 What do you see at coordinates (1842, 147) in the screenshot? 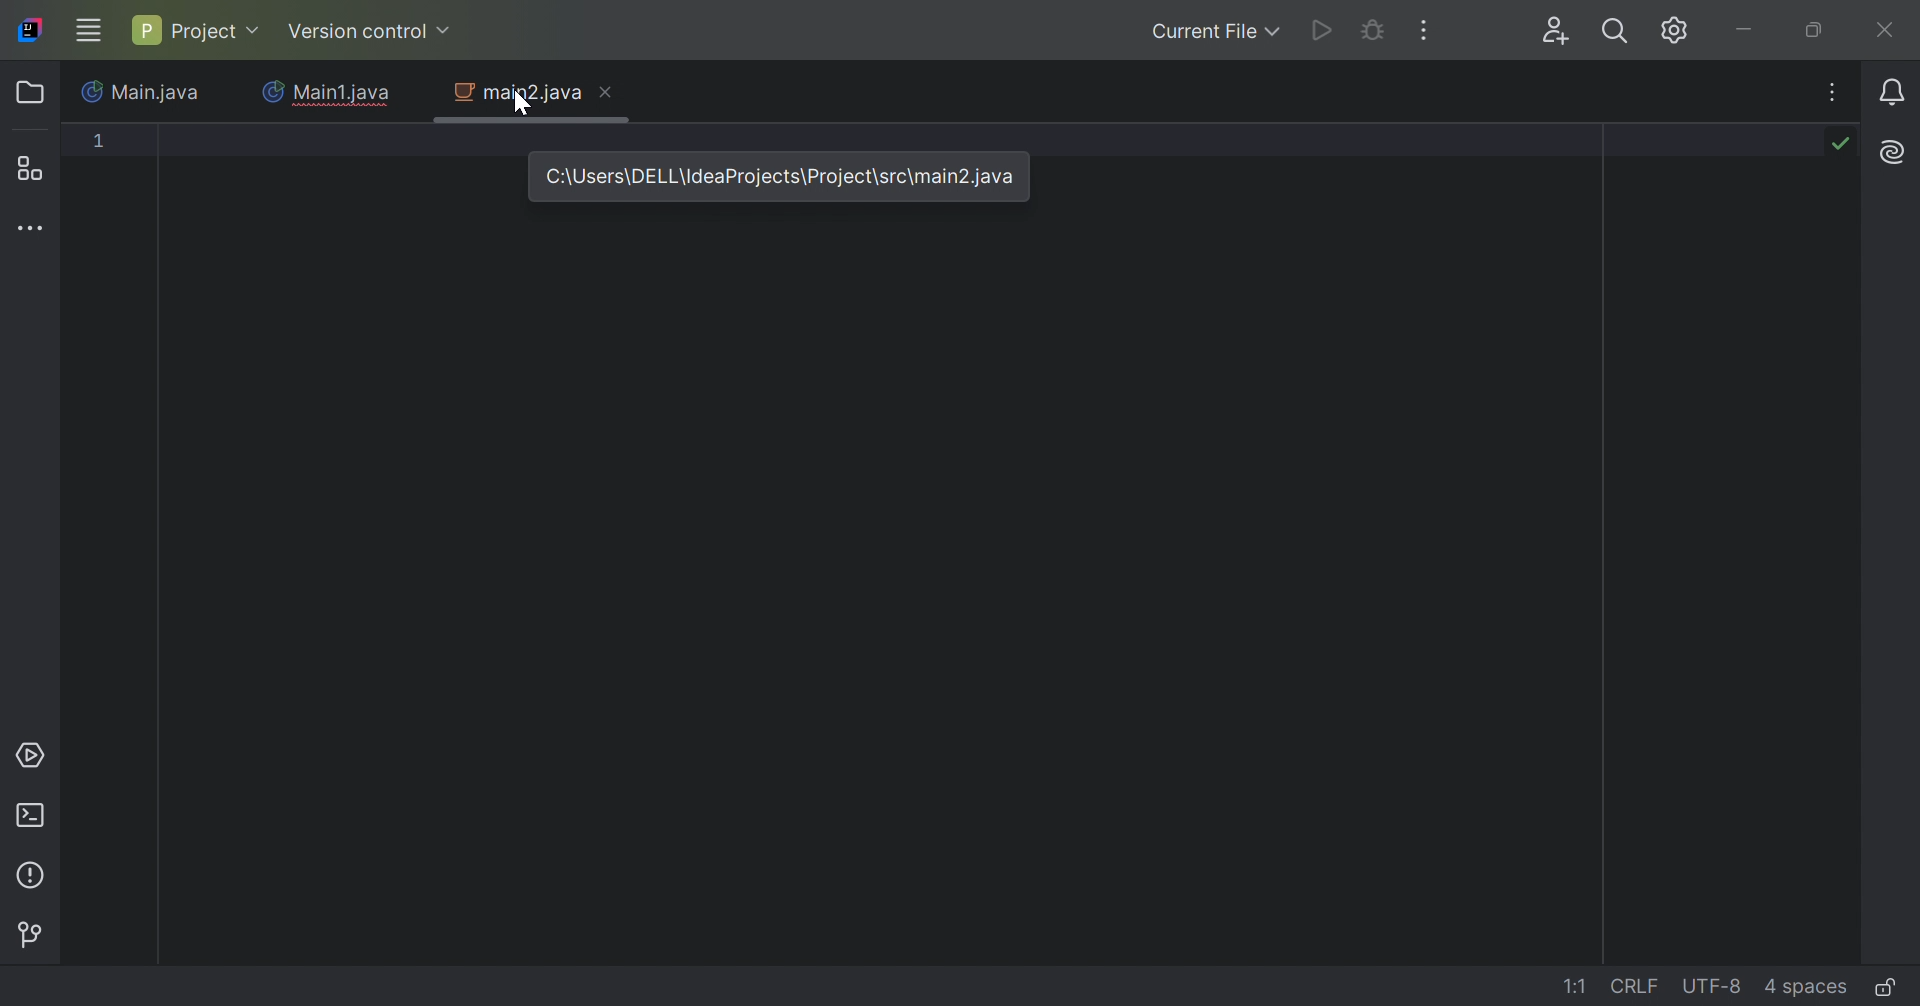
I see `No problems found` at bounding box center [1842, 147].